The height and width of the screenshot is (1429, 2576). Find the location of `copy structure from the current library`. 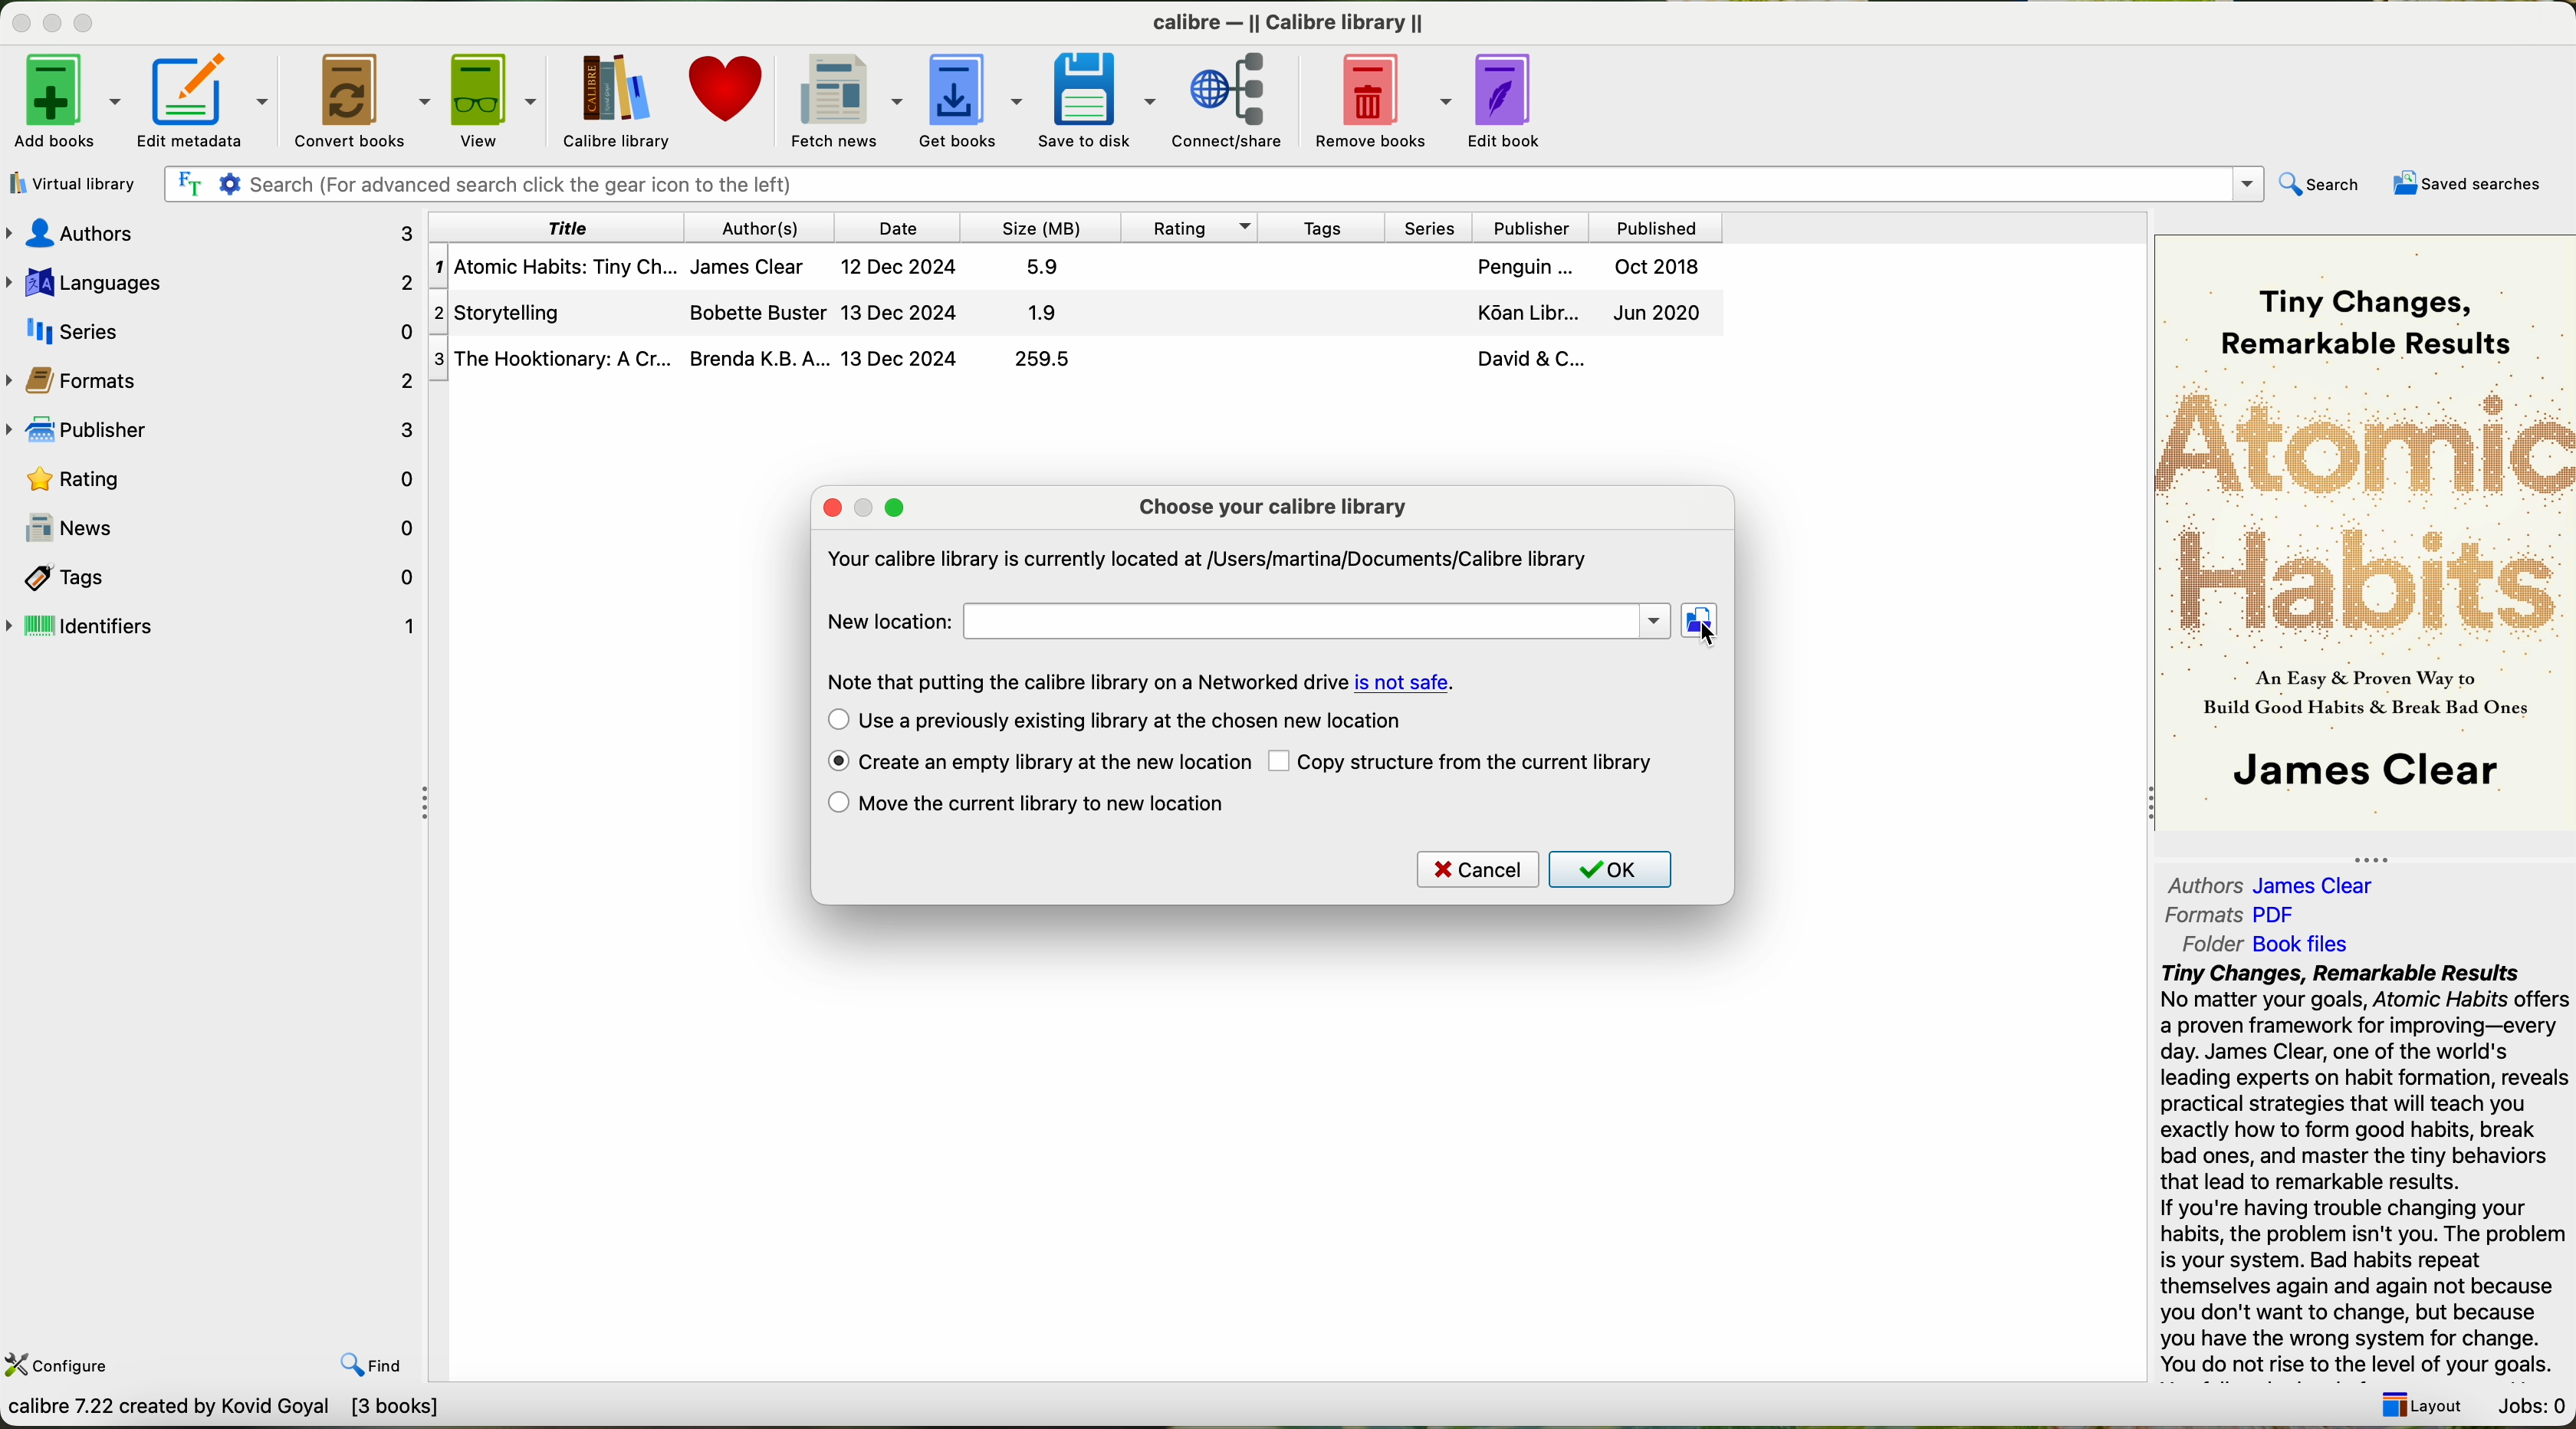

copy structure from the current library is located at coordinates (1465, 761).